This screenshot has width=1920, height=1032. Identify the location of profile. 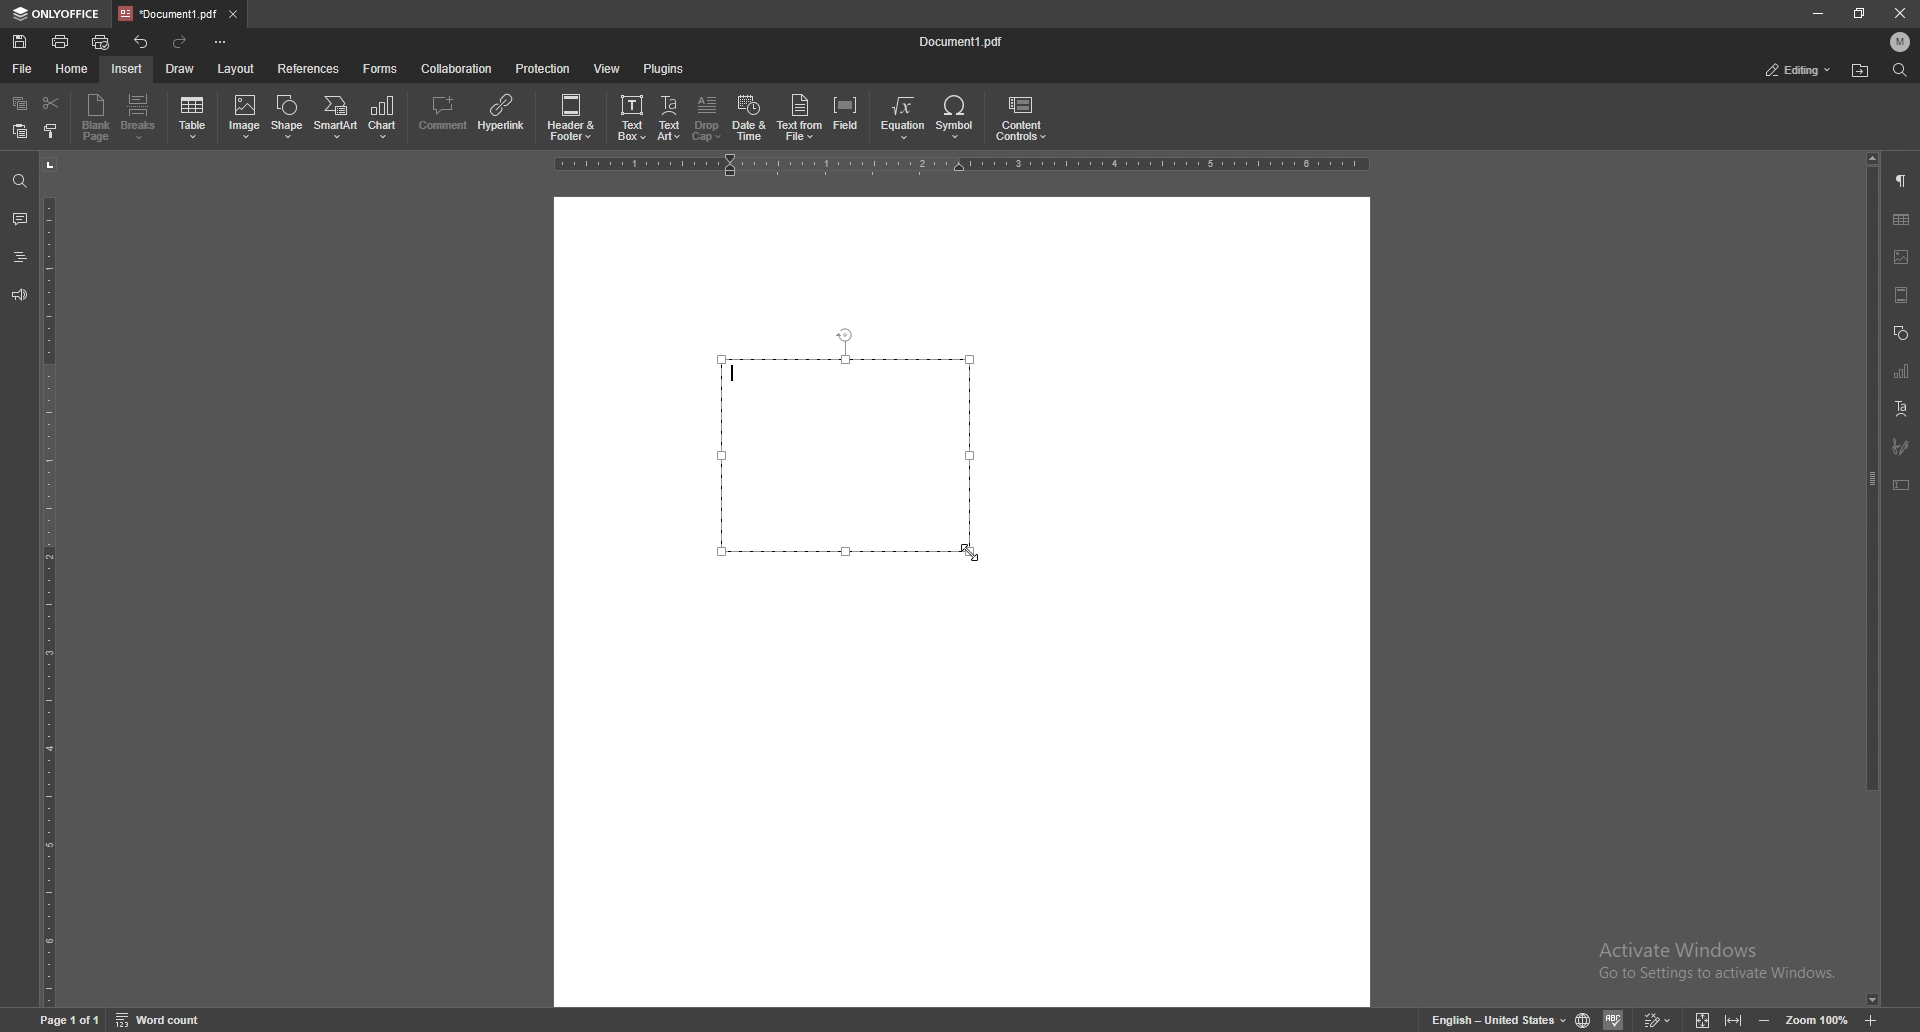
(1901, 42).